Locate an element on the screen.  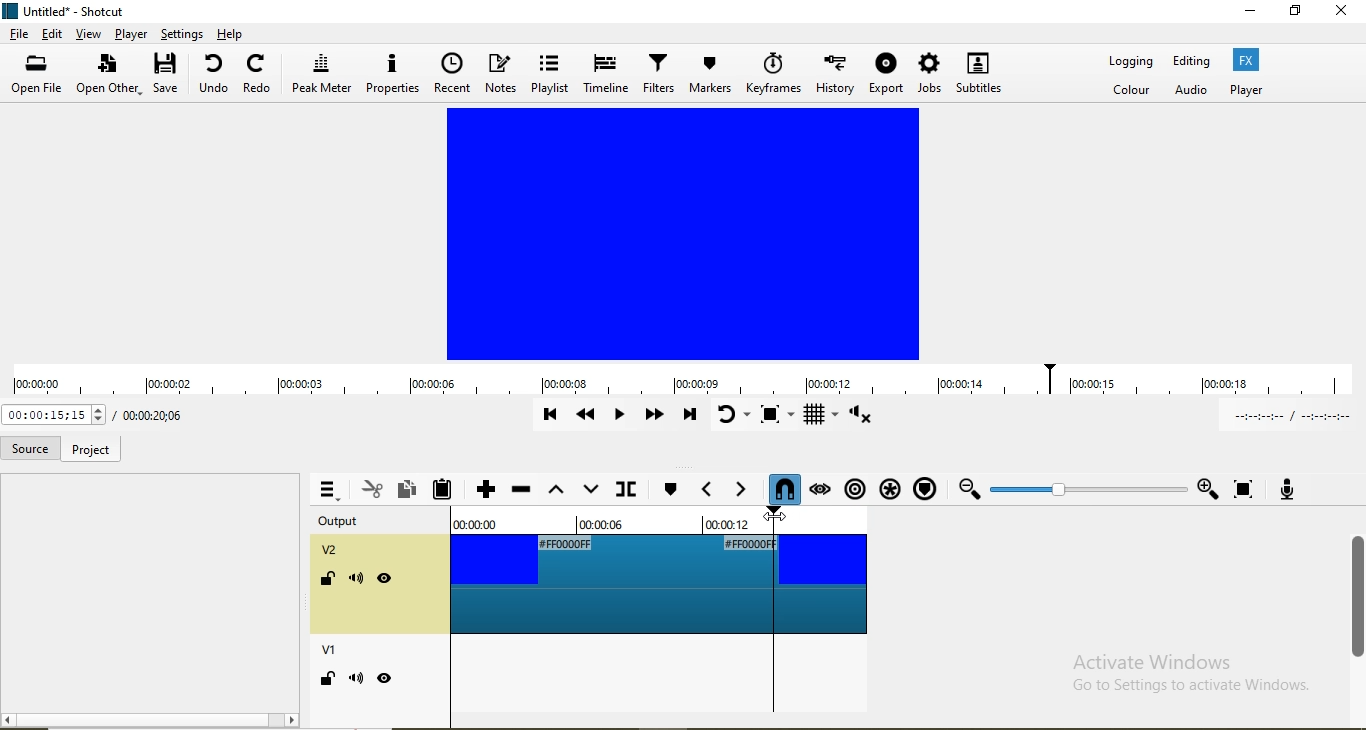
restore is located at coordinates (1297, 13).